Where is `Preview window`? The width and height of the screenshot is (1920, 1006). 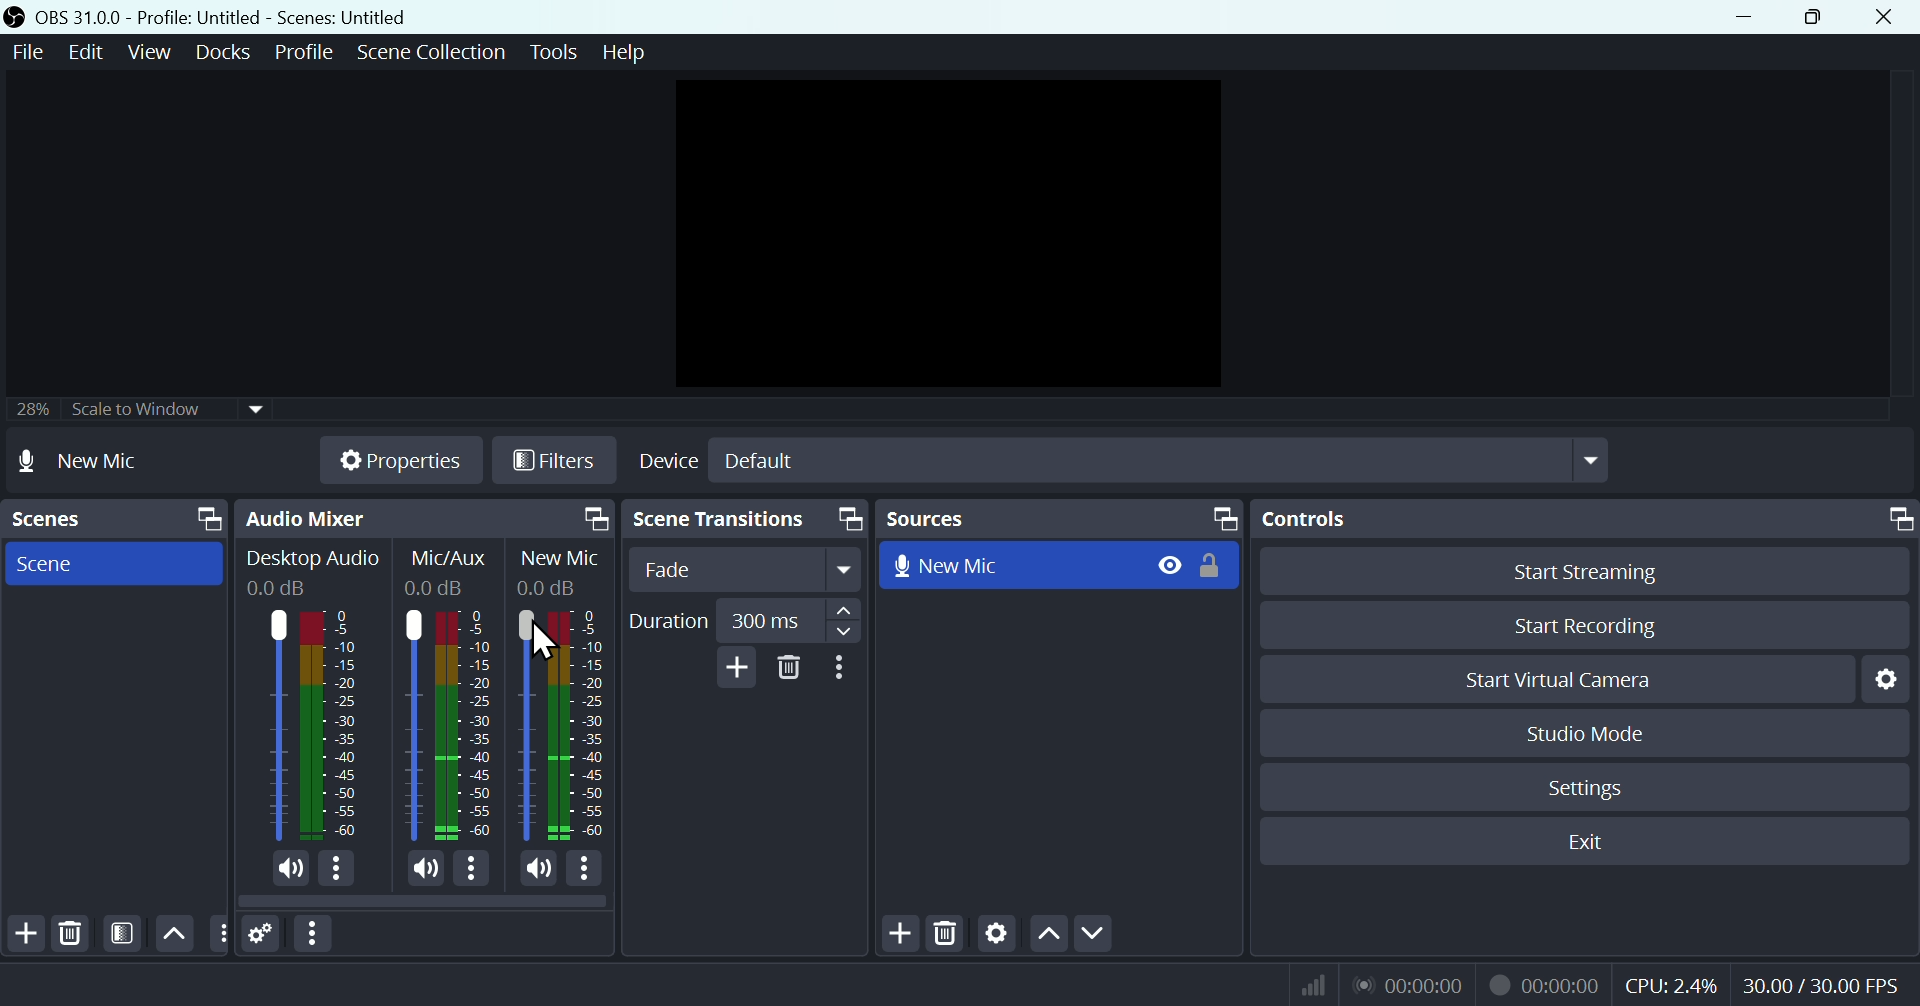 Preview window is located at coordinates (954, 234).